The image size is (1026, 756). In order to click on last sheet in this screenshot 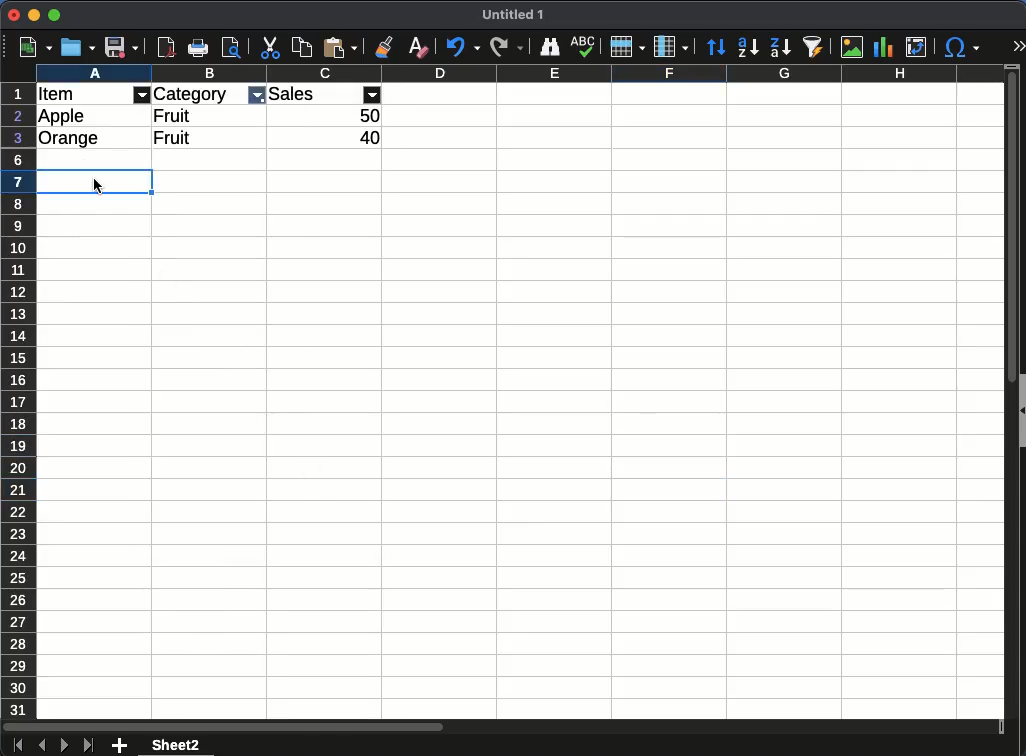, I will do `click(88, 746)`.